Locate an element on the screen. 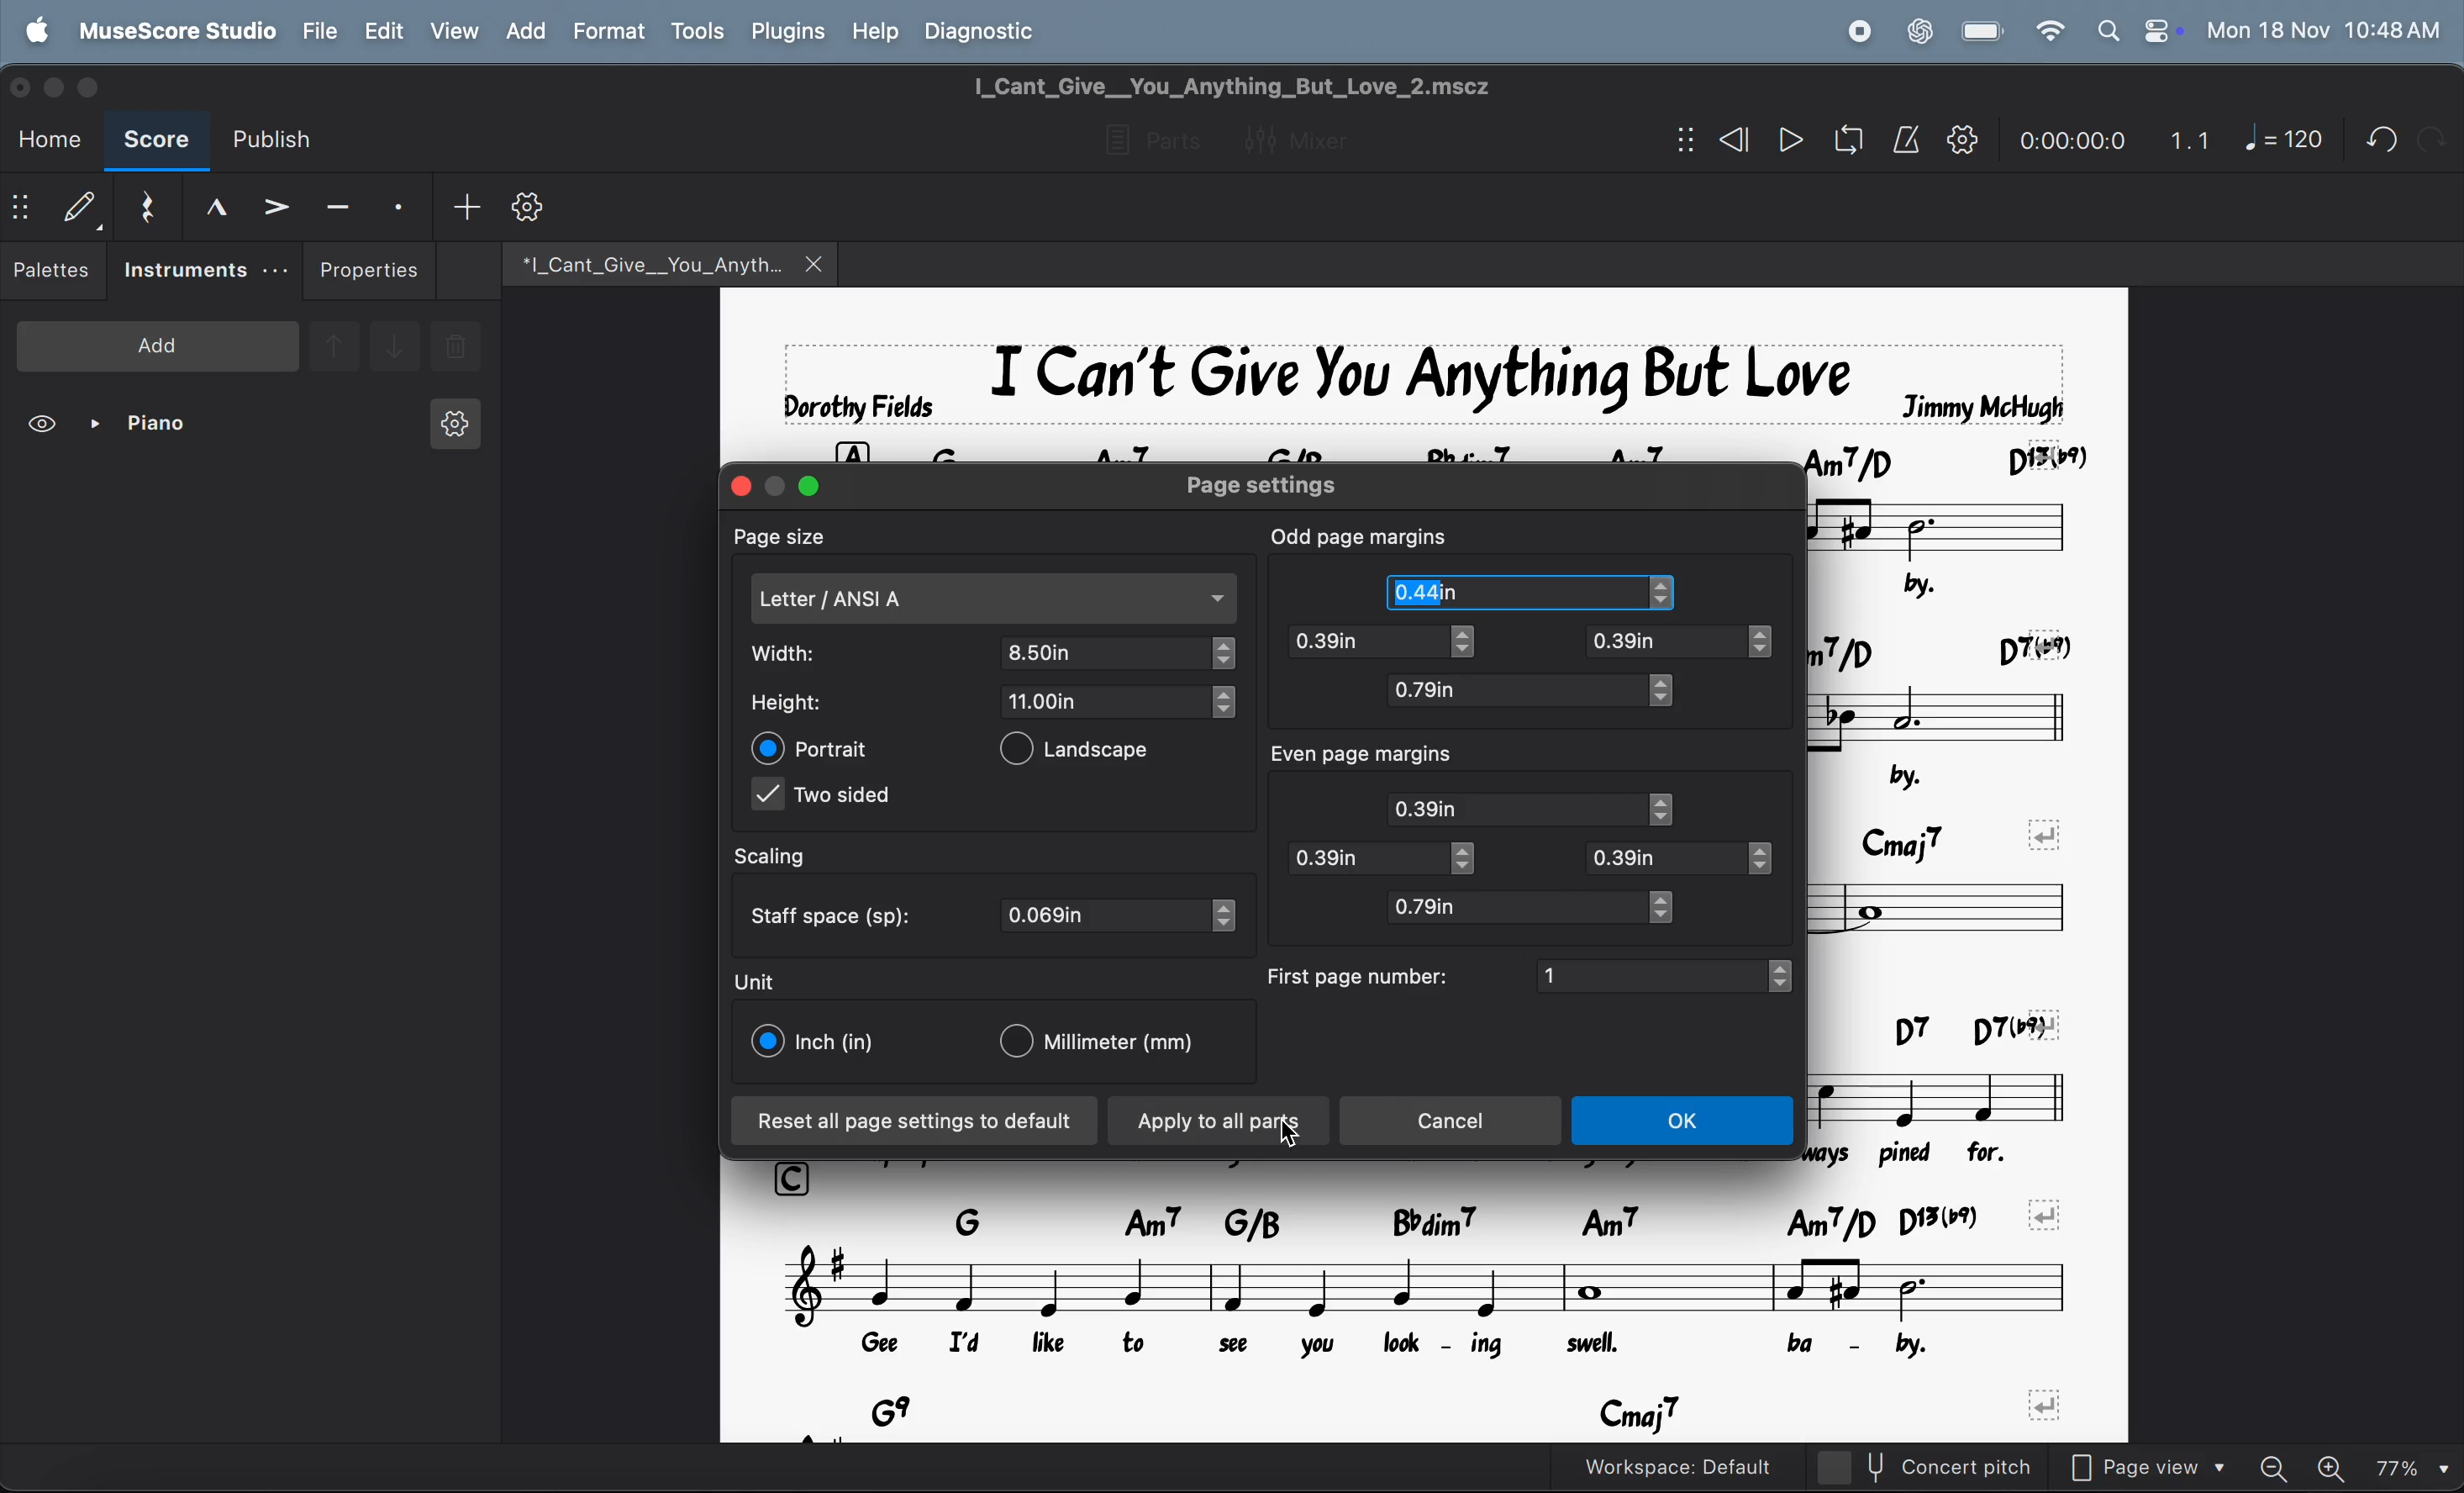  view is located at coordinates (453, 30).